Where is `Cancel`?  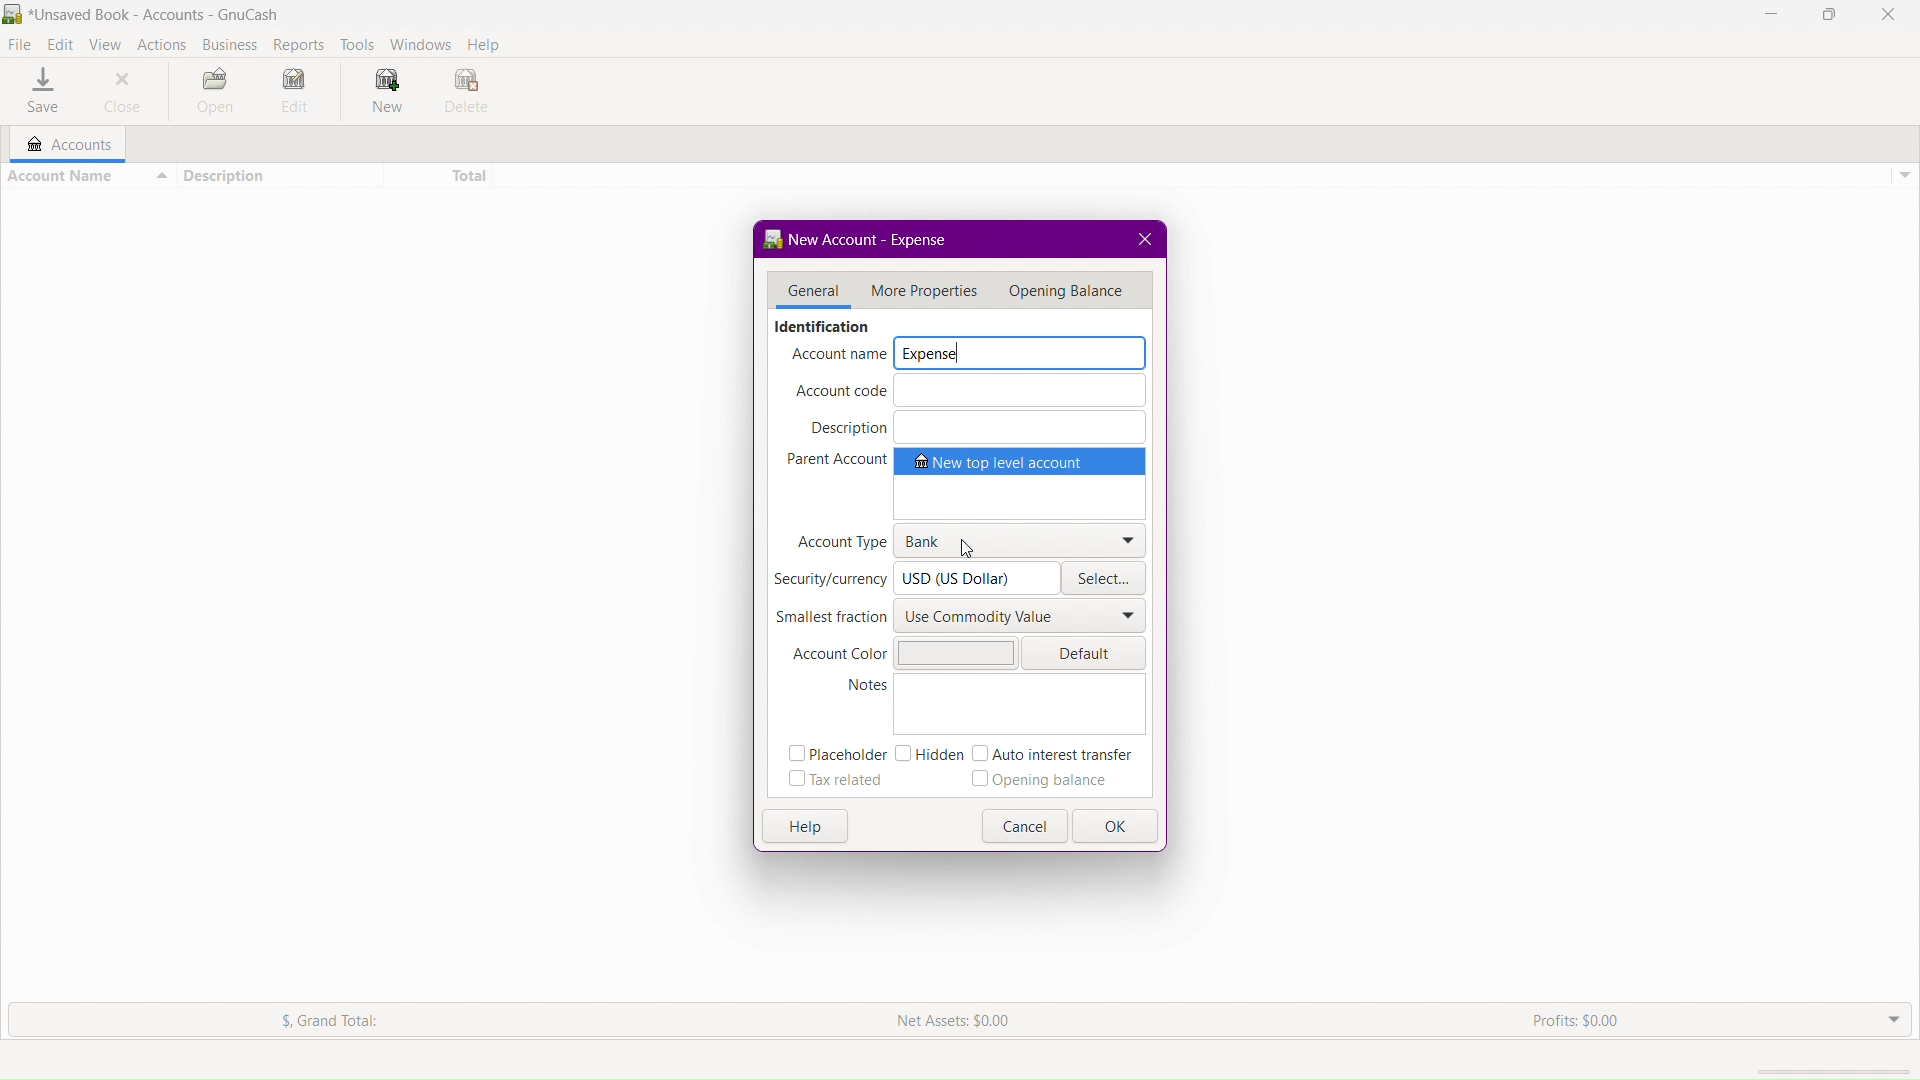
Cancel is located at coordinates (1028, 827).